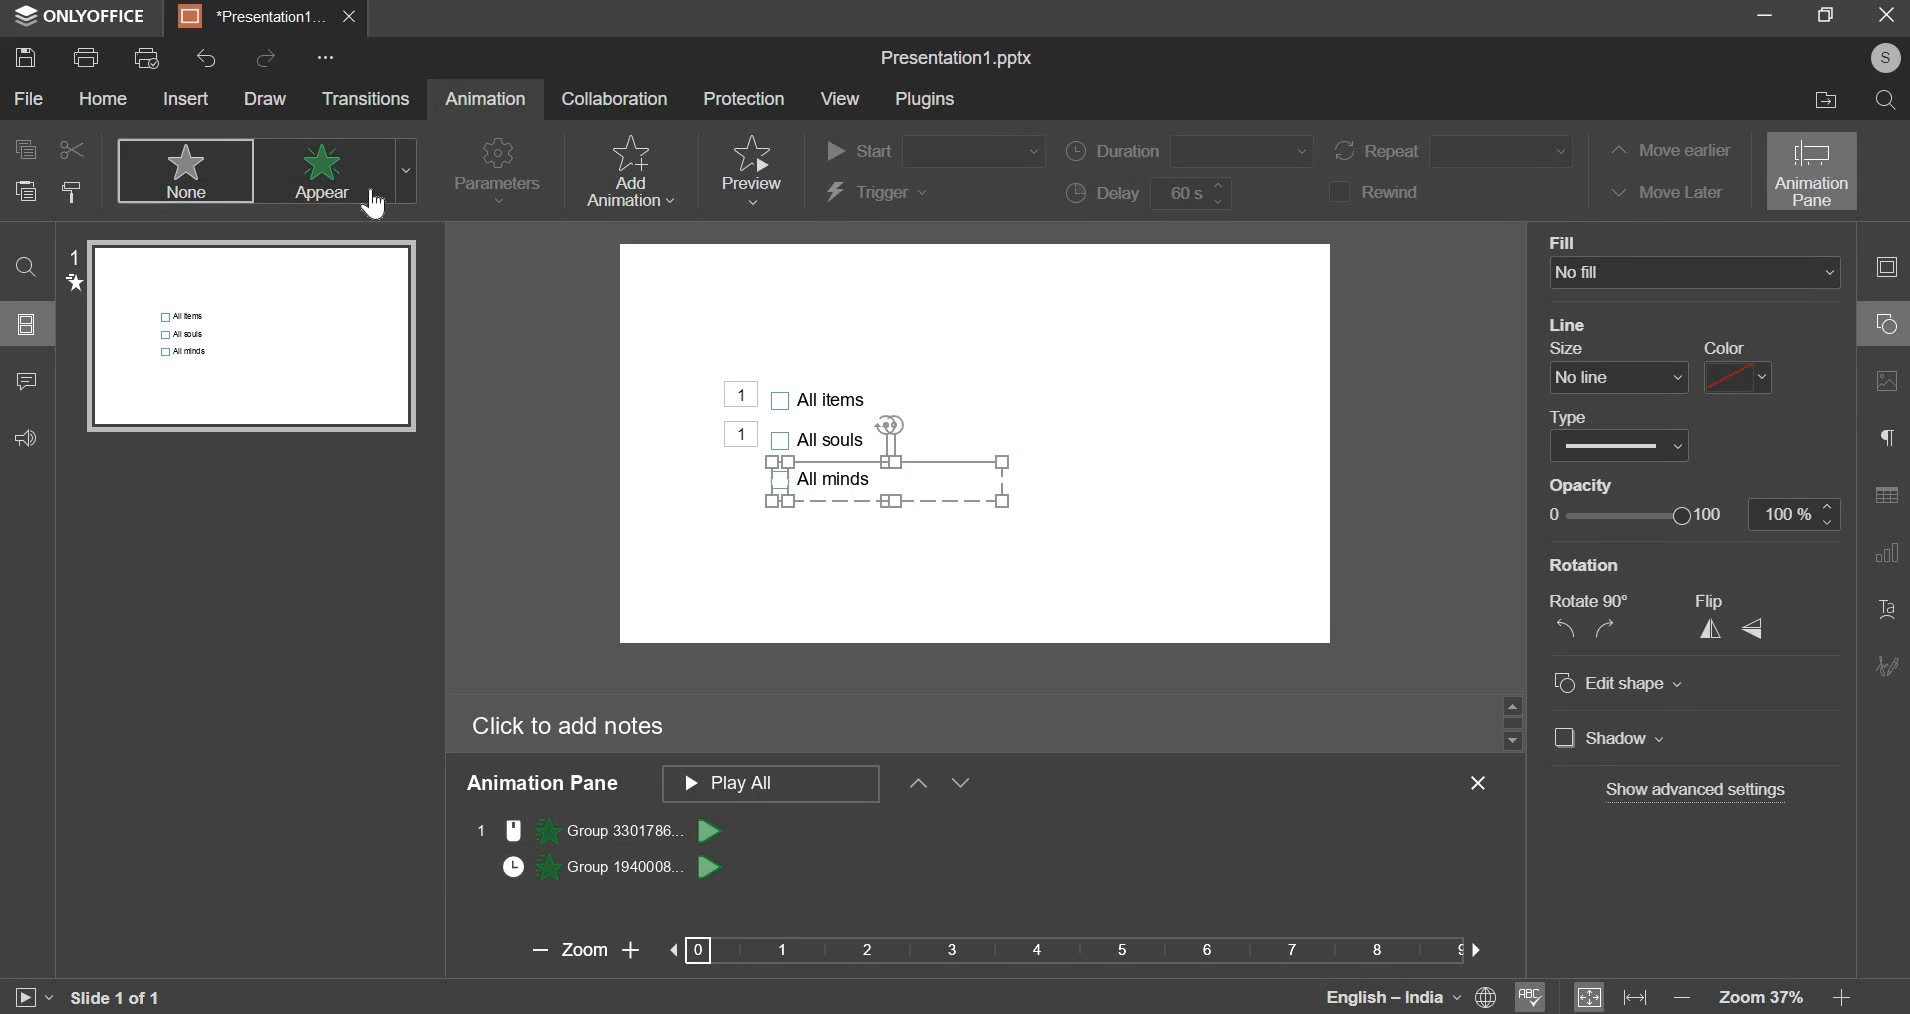 The height and width of the screenshot is (1014, 1910). What do you see at coordinates (1153, 194) in the screenshot?
I see `delay` at bounding box center [1153, 194].